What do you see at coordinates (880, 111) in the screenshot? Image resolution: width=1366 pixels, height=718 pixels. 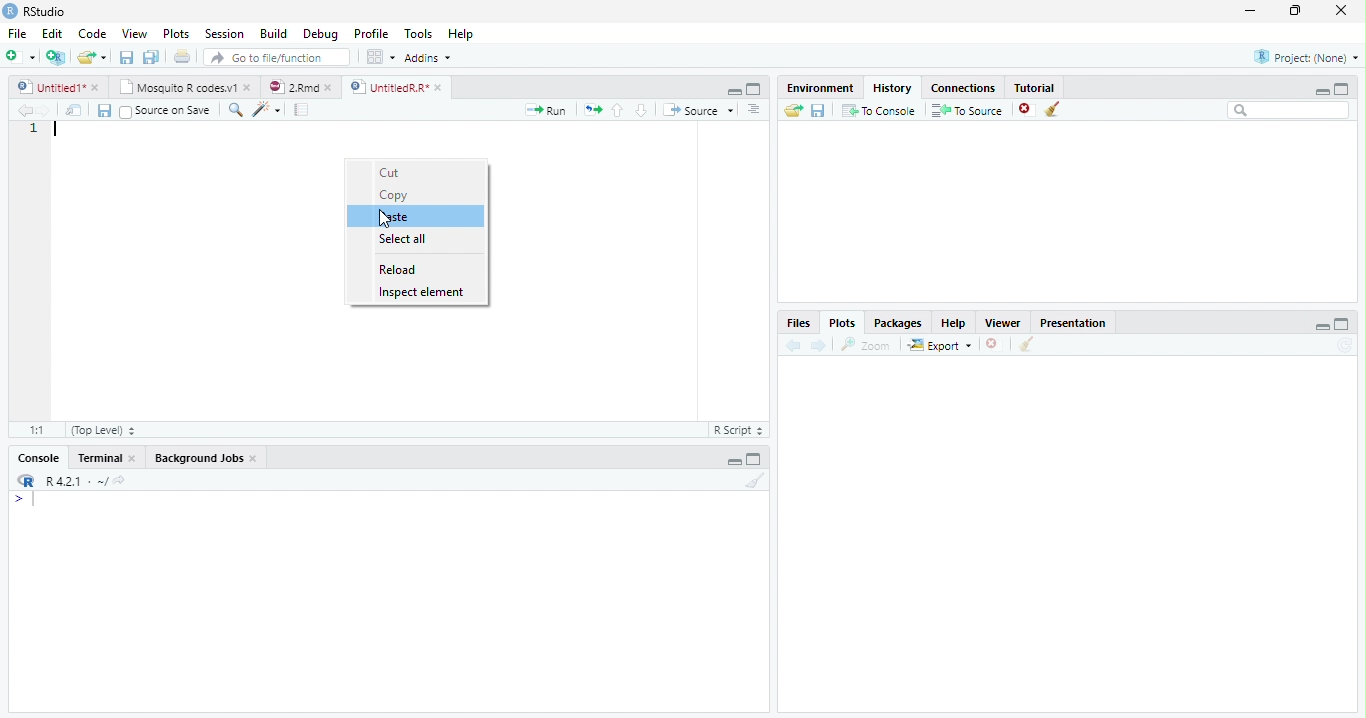 I see `To Console` at bounding box center [880, 111].